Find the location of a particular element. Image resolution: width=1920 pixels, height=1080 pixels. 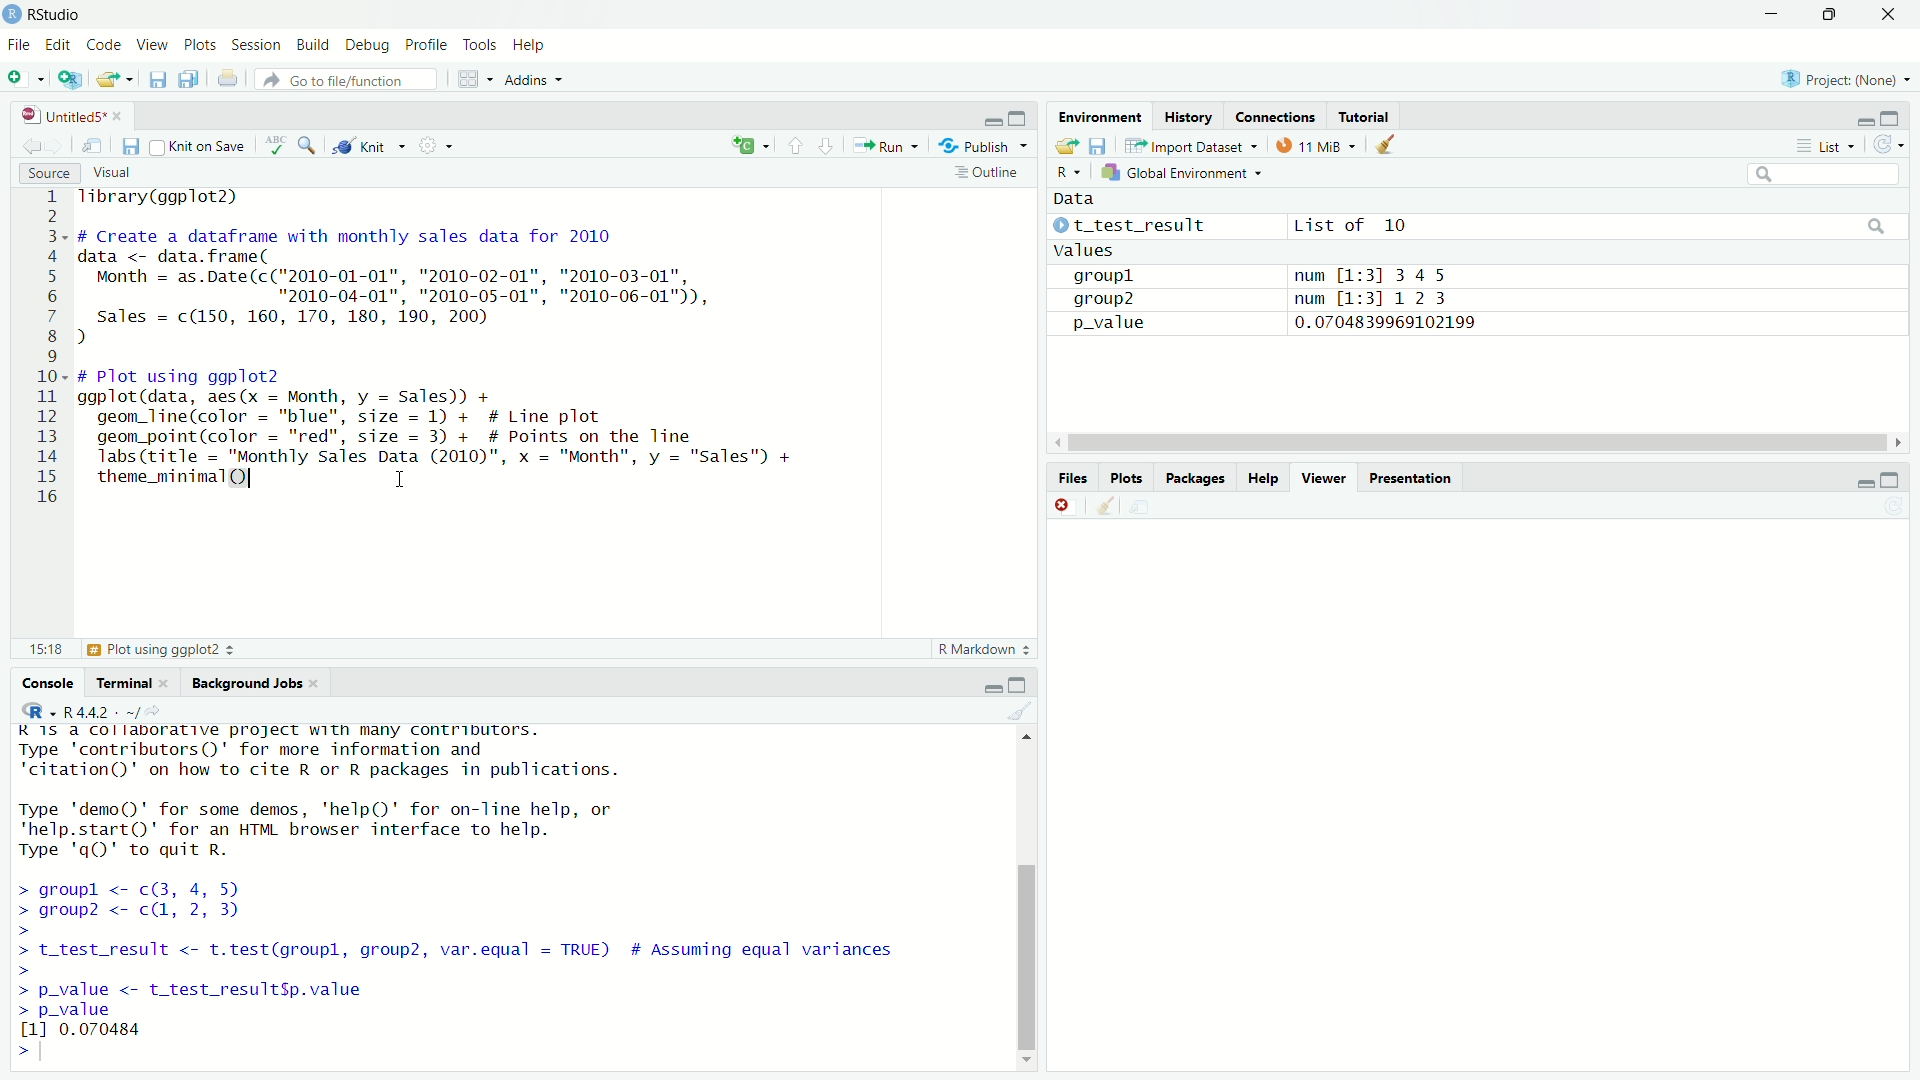

 Publish  is located at coordinates (988, 146).